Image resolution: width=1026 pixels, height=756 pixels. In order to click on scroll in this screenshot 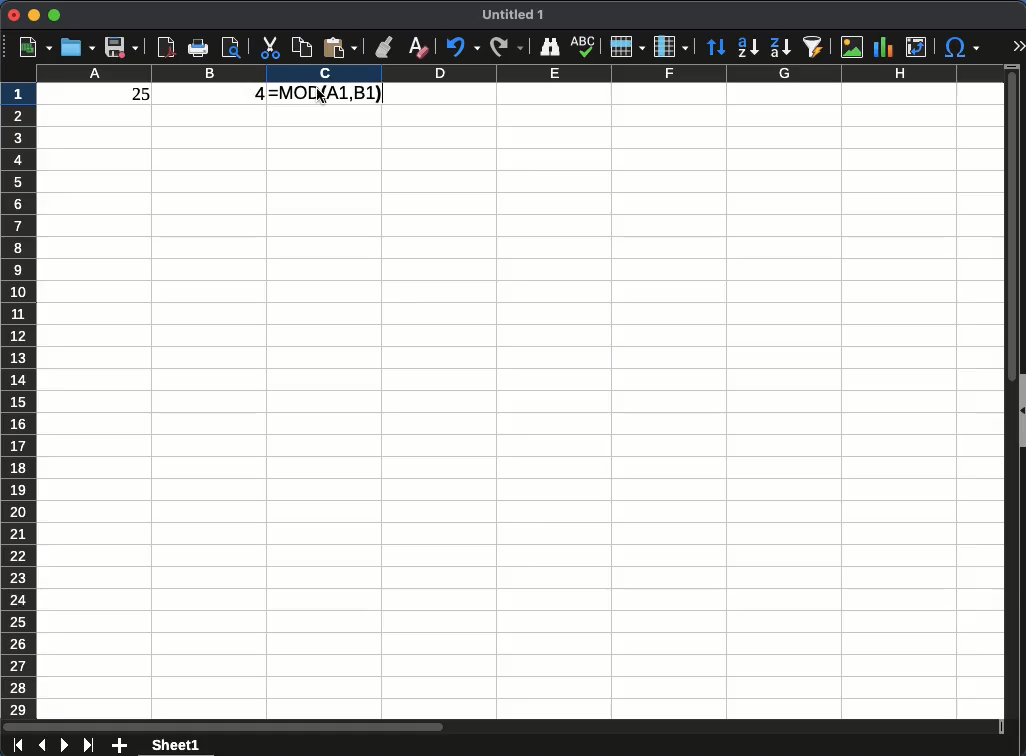, I will do `click(501, 725)`.